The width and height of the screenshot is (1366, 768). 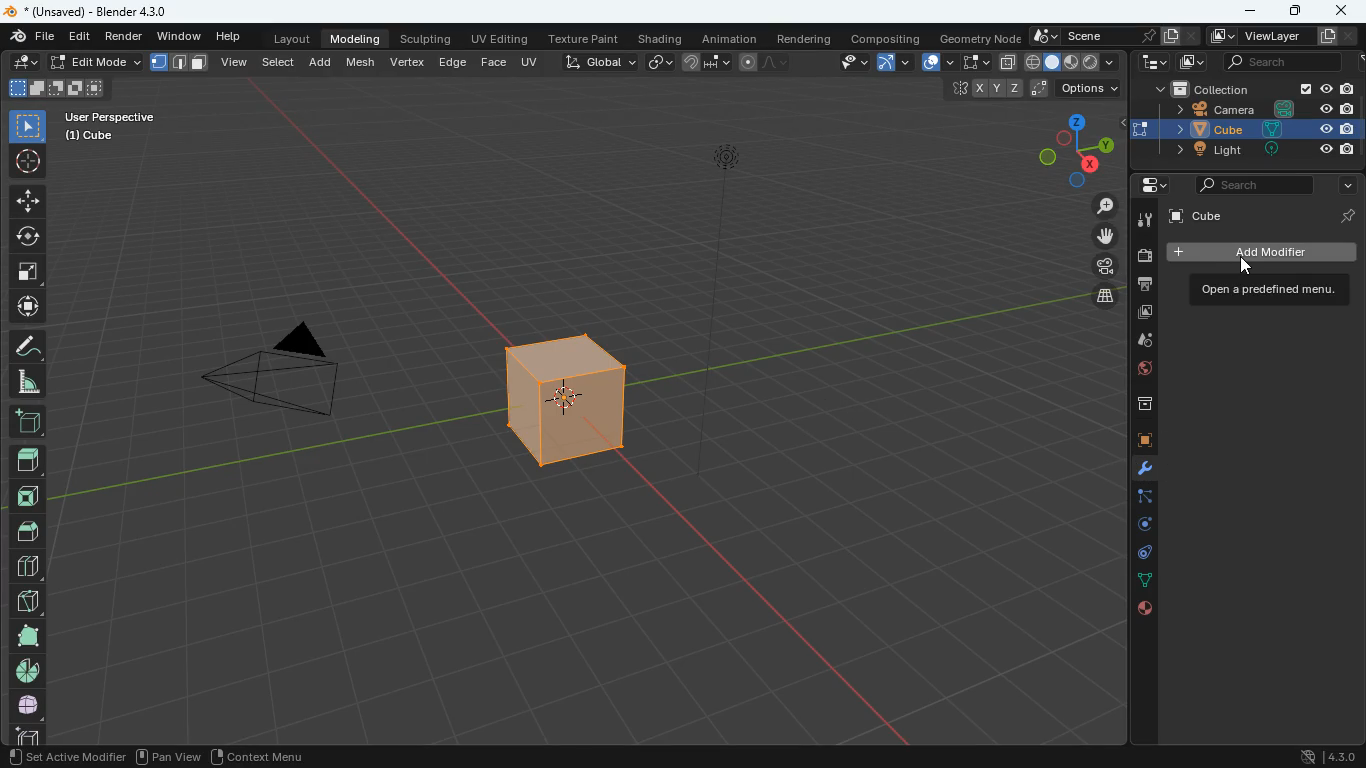 What do you see at coordinates (708, 65) in the screenshot?
I see `join` at bounding box center [708, 65].